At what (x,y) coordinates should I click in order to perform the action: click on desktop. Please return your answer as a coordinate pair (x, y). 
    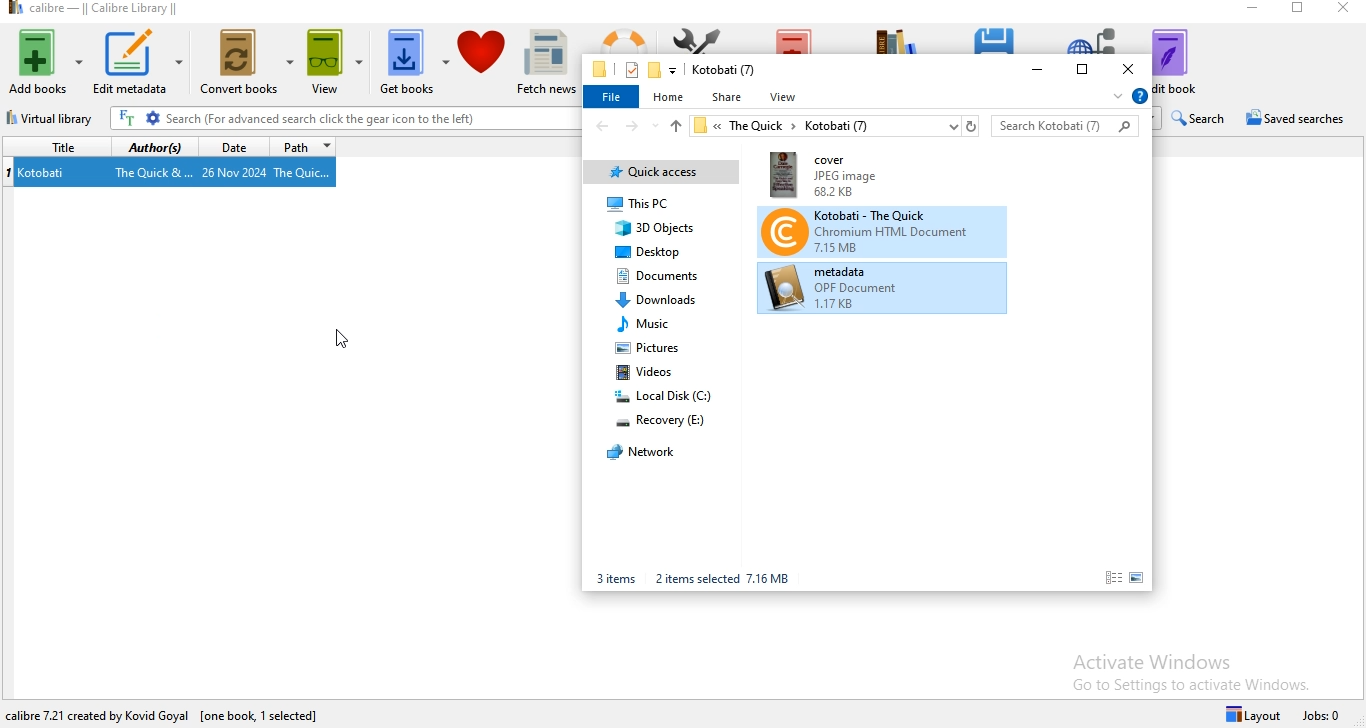
    Looking at the image, I should click on (652, 251).